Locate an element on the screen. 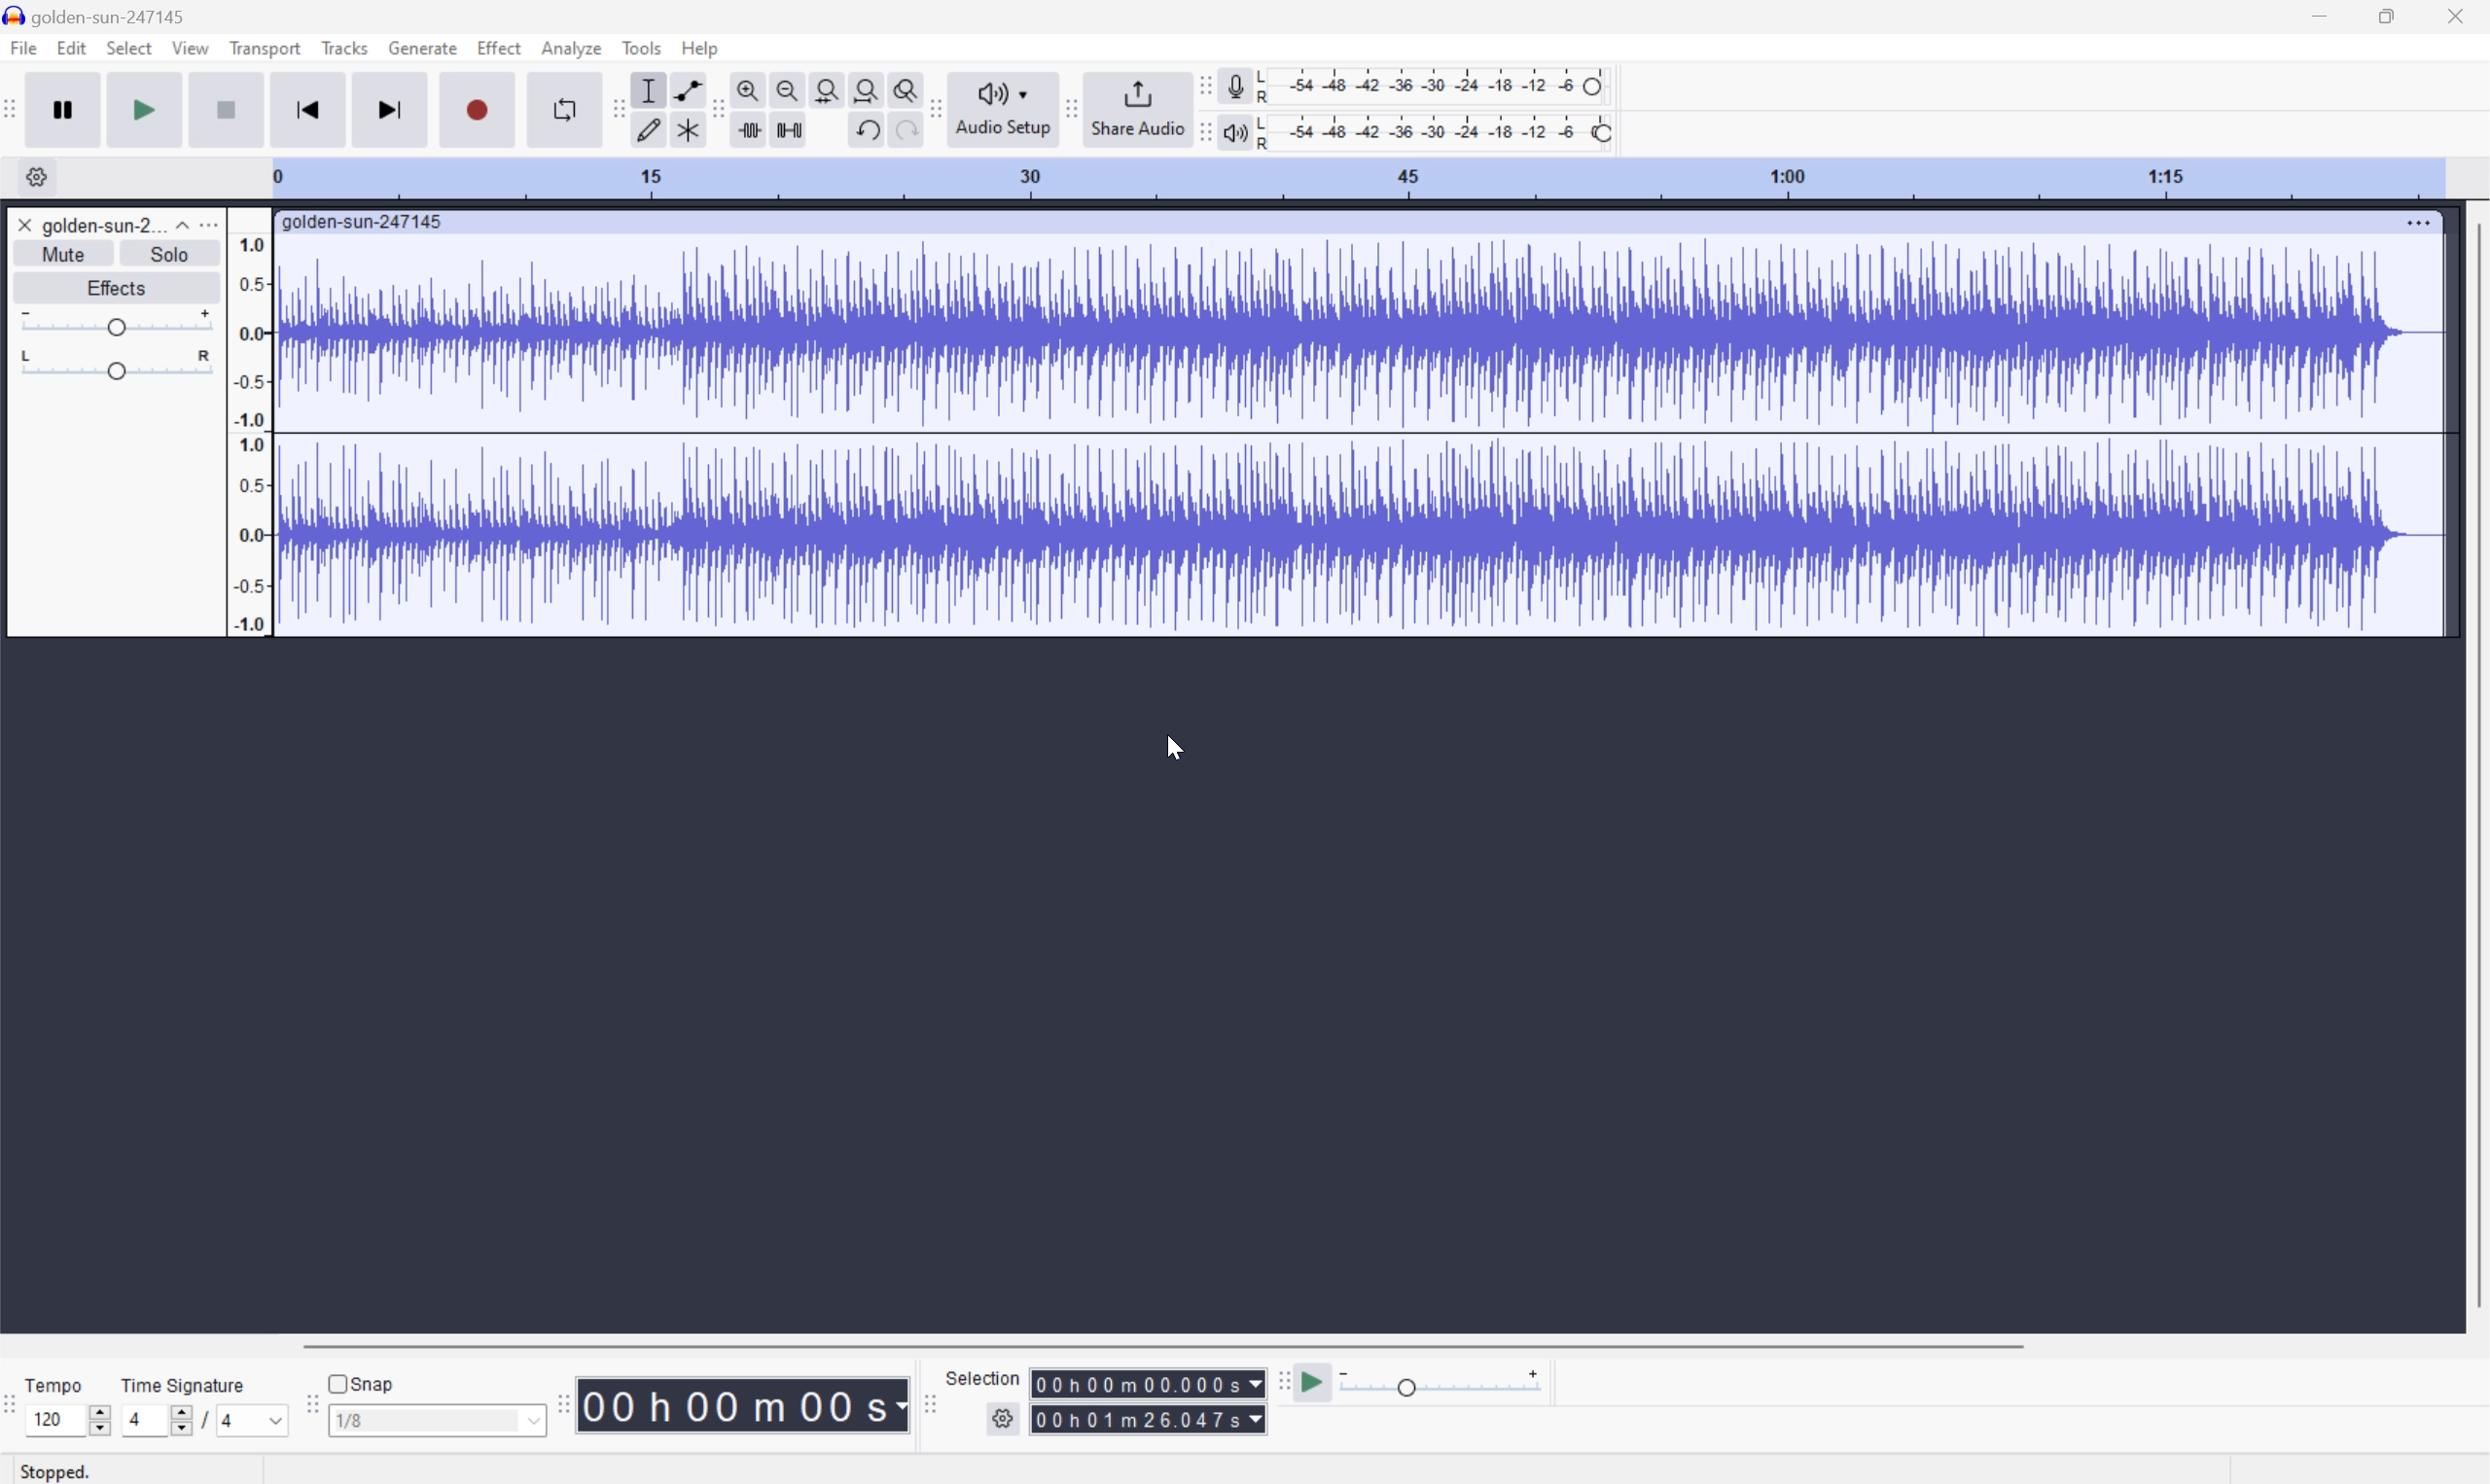 The height and width of the screenshot is (1484, 2490). Skip to start is located at coordinates (307, 109).